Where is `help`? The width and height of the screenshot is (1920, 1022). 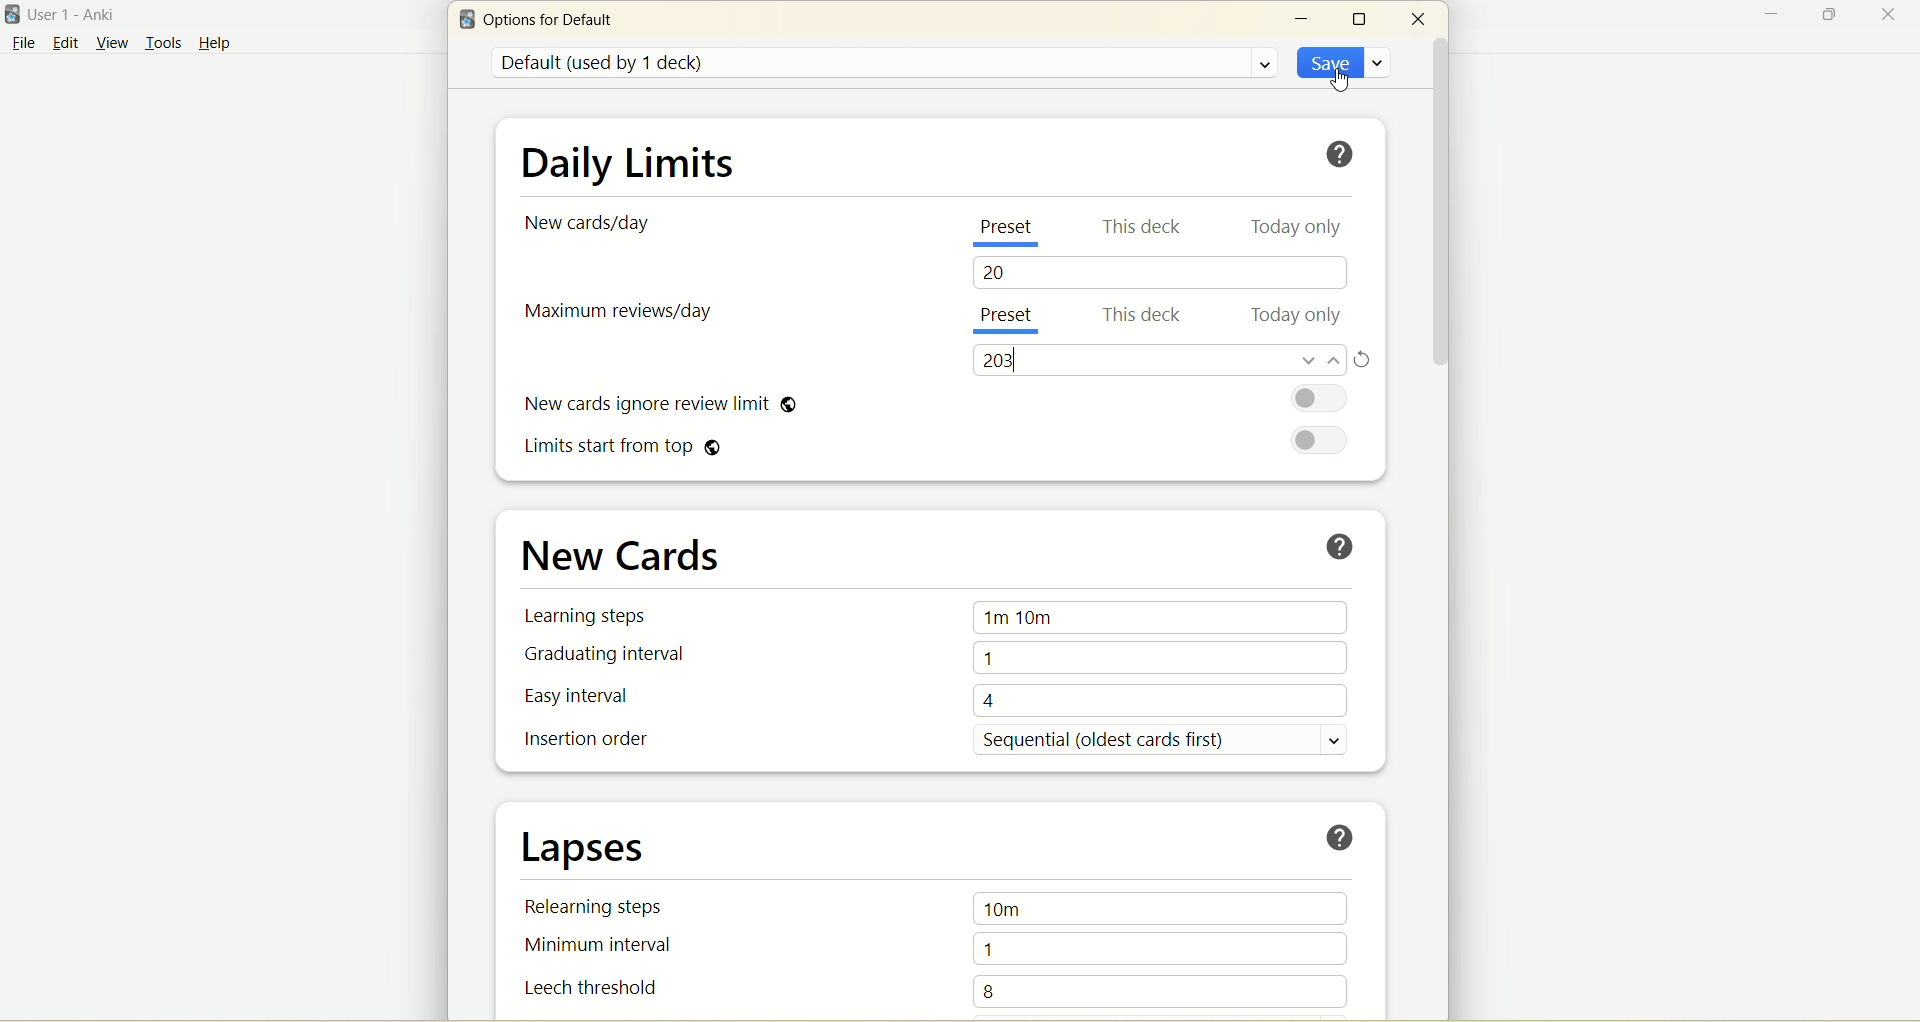 help is located at coordinates (1342, 836).